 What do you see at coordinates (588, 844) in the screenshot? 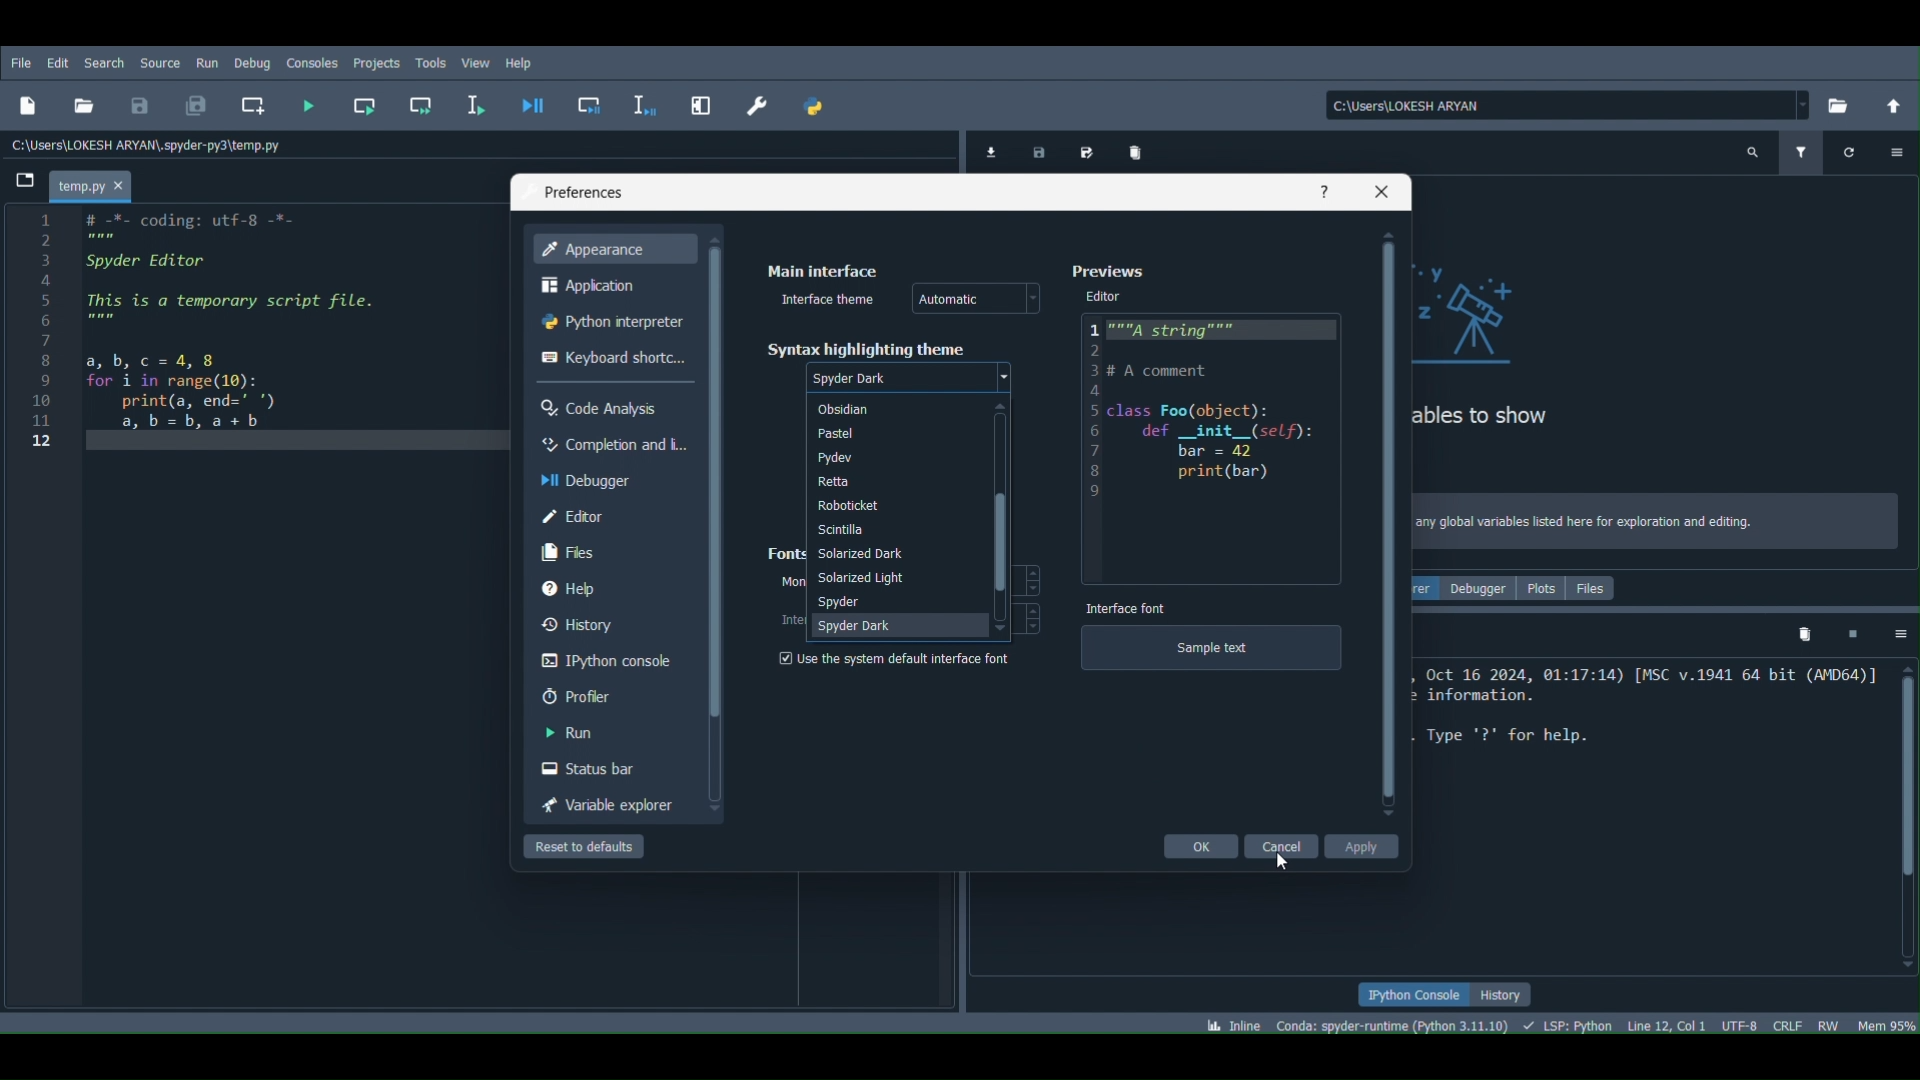
I see `Reset to defaults` at bounding box center [588, 844].